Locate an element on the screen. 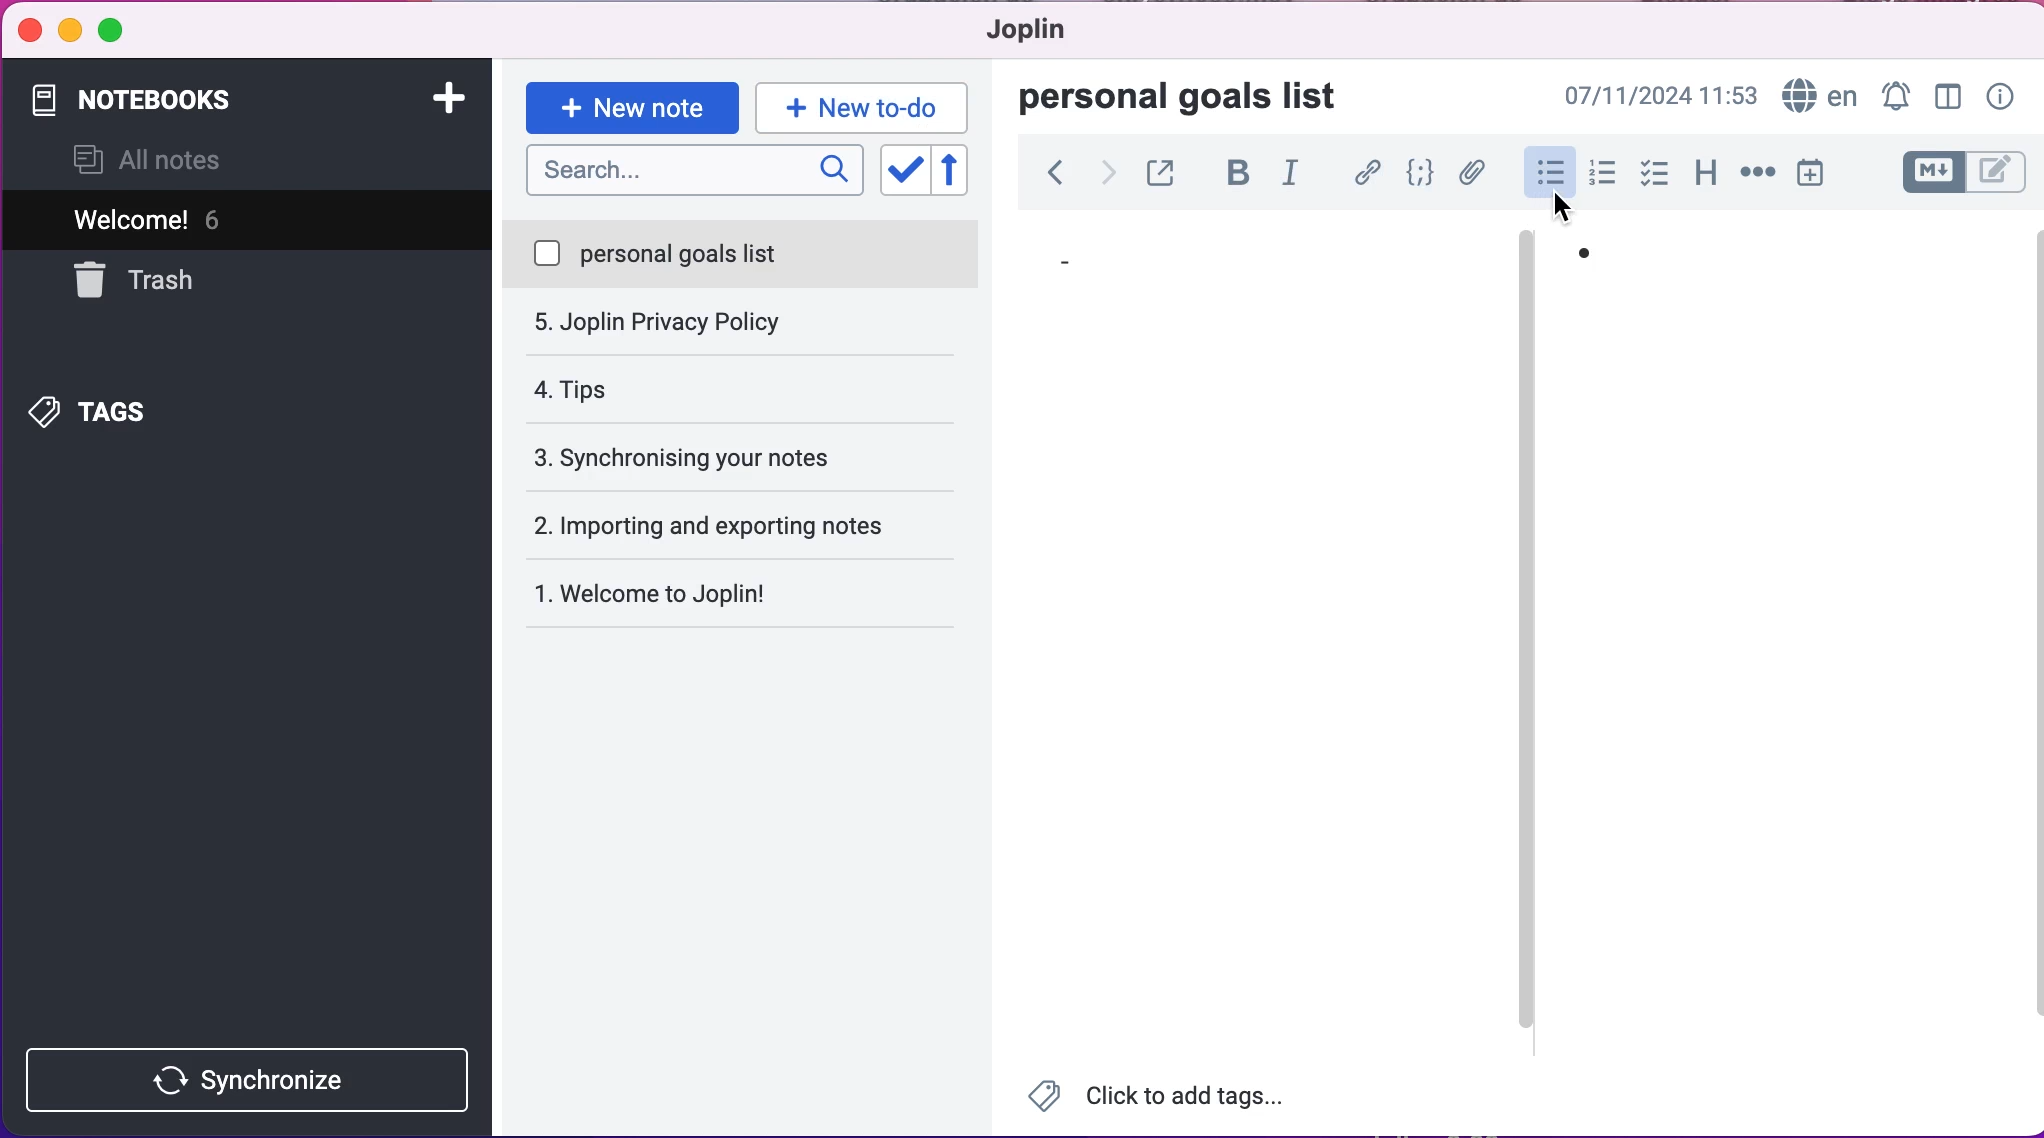 This screenshot has height=1138, width=2044. welcome to joplin! is located at coordinates (694, 529).